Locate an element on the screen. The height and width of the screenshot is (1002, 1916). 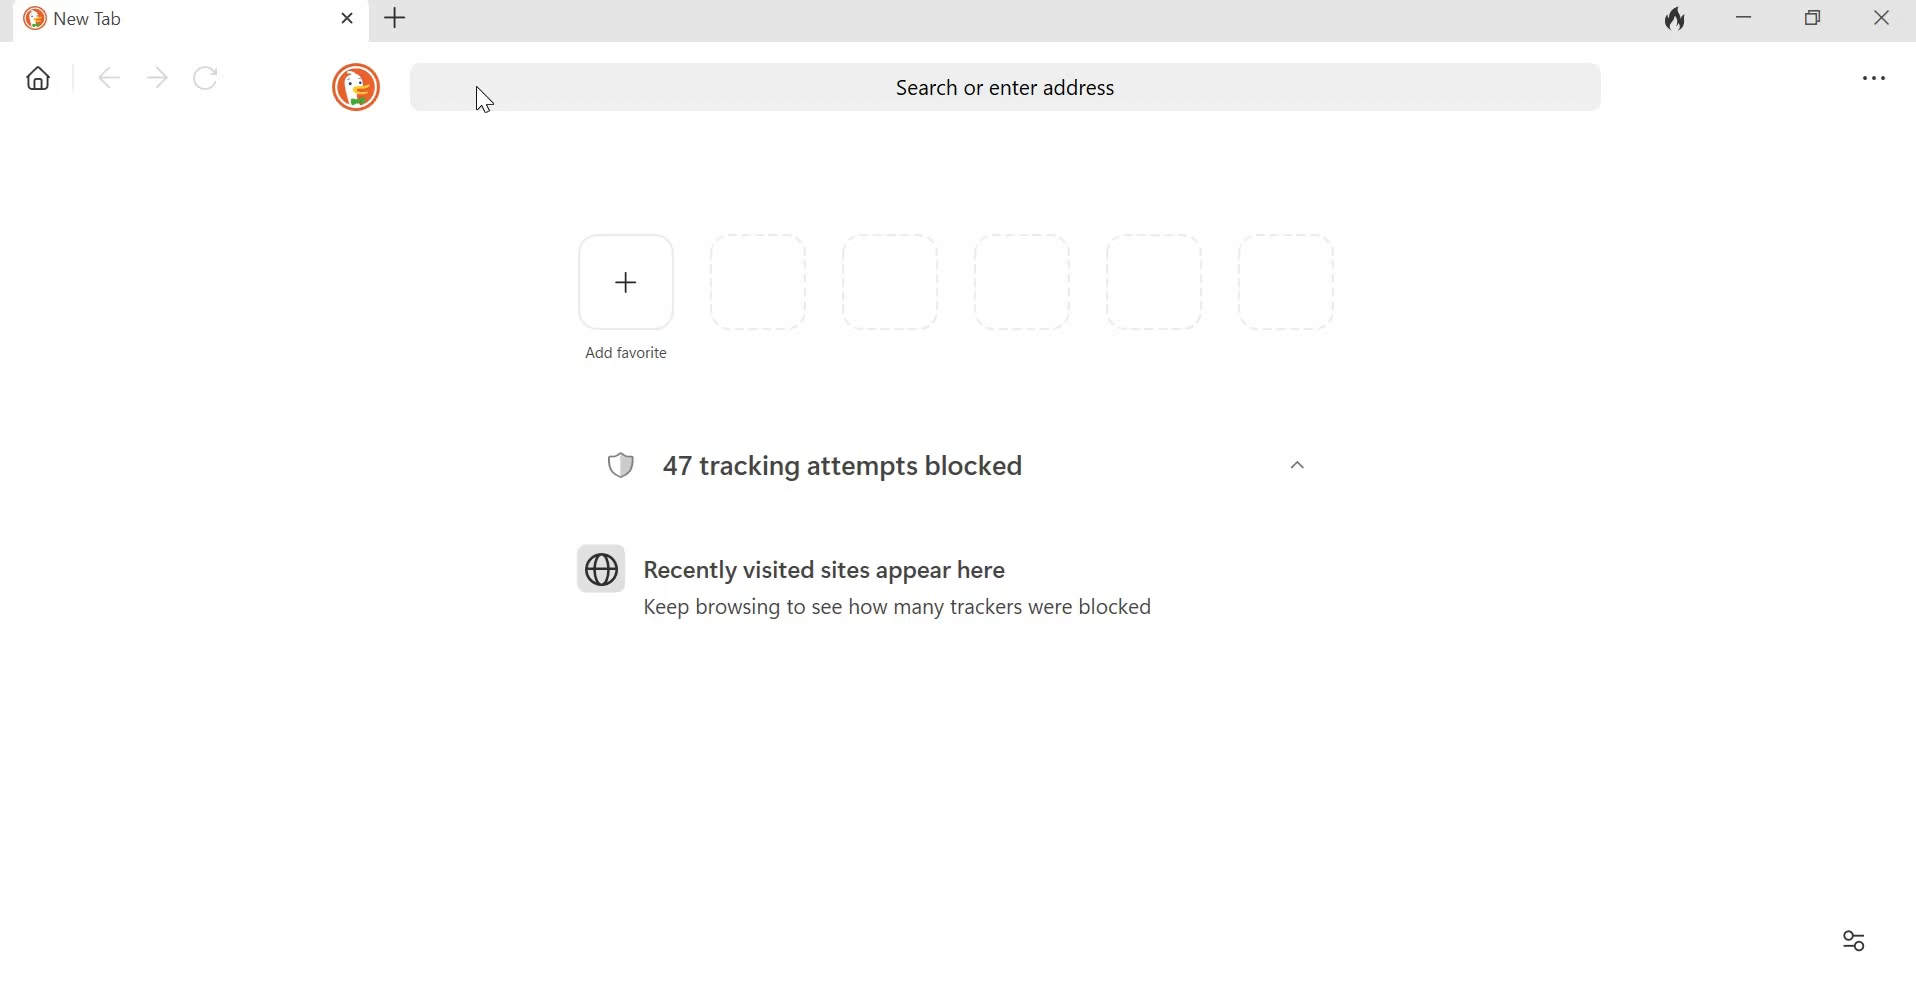
Fire icon is located at coordinates (1677, 21).